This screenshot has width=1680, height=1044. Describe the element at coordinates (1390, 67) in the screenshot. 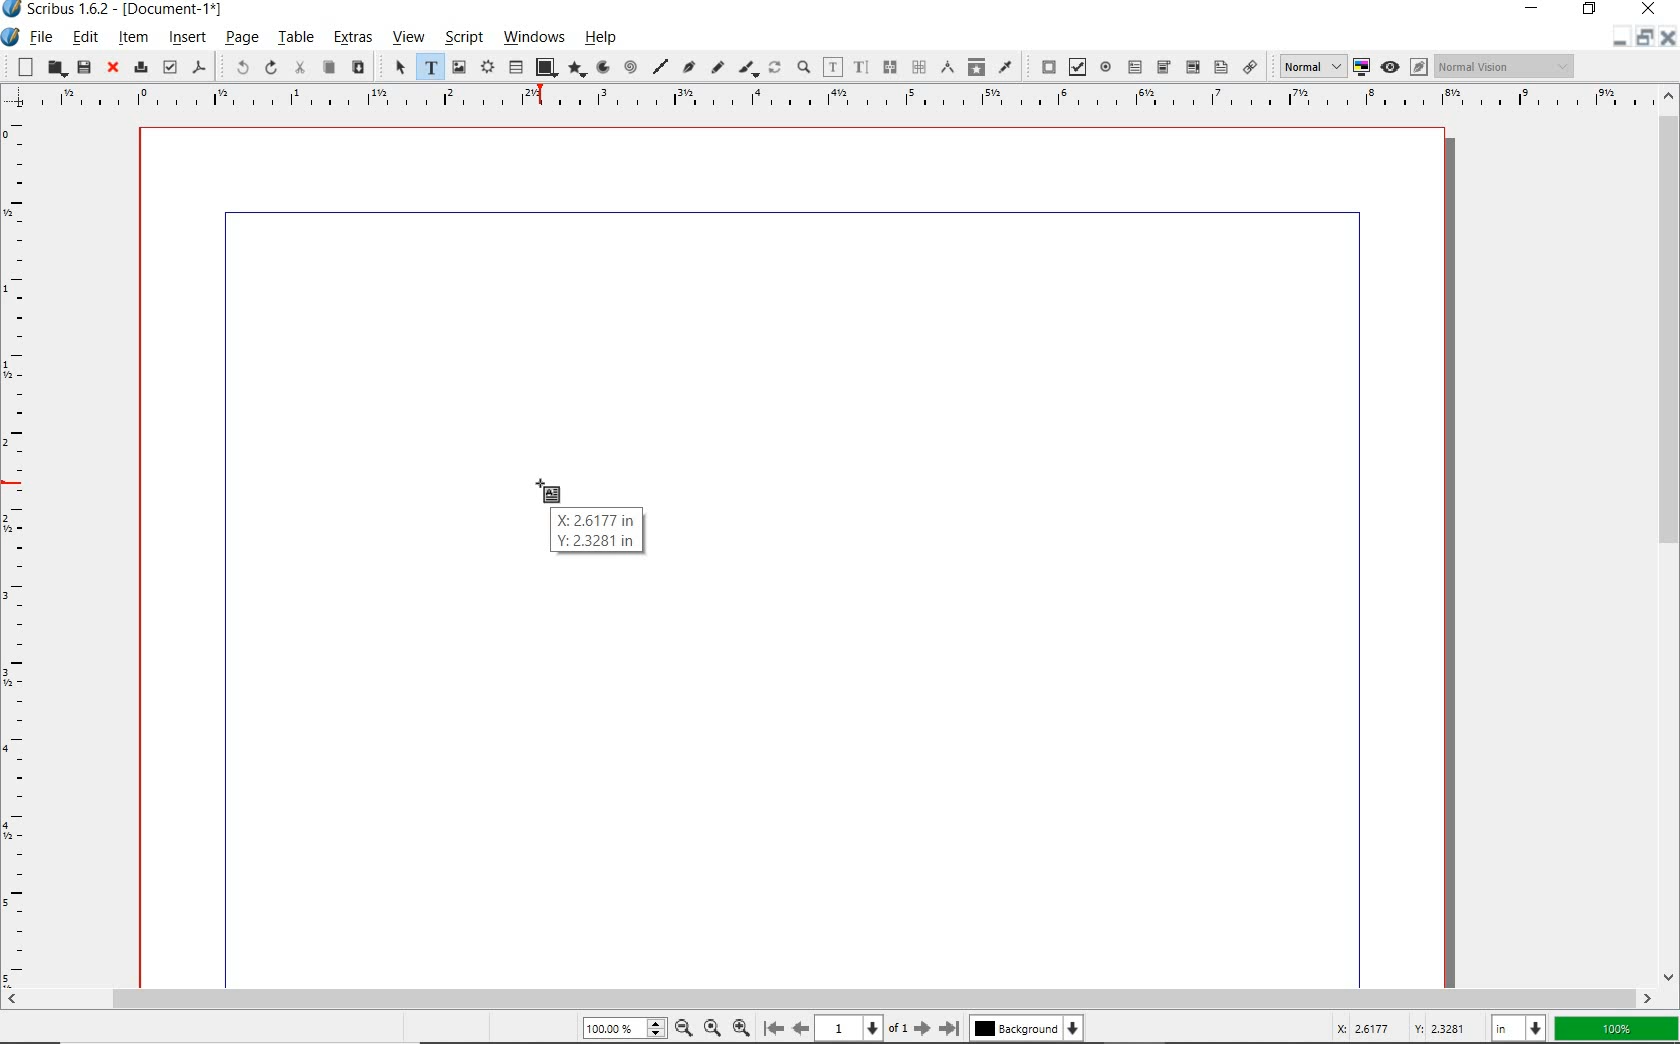

I see `preview mode` at that location.